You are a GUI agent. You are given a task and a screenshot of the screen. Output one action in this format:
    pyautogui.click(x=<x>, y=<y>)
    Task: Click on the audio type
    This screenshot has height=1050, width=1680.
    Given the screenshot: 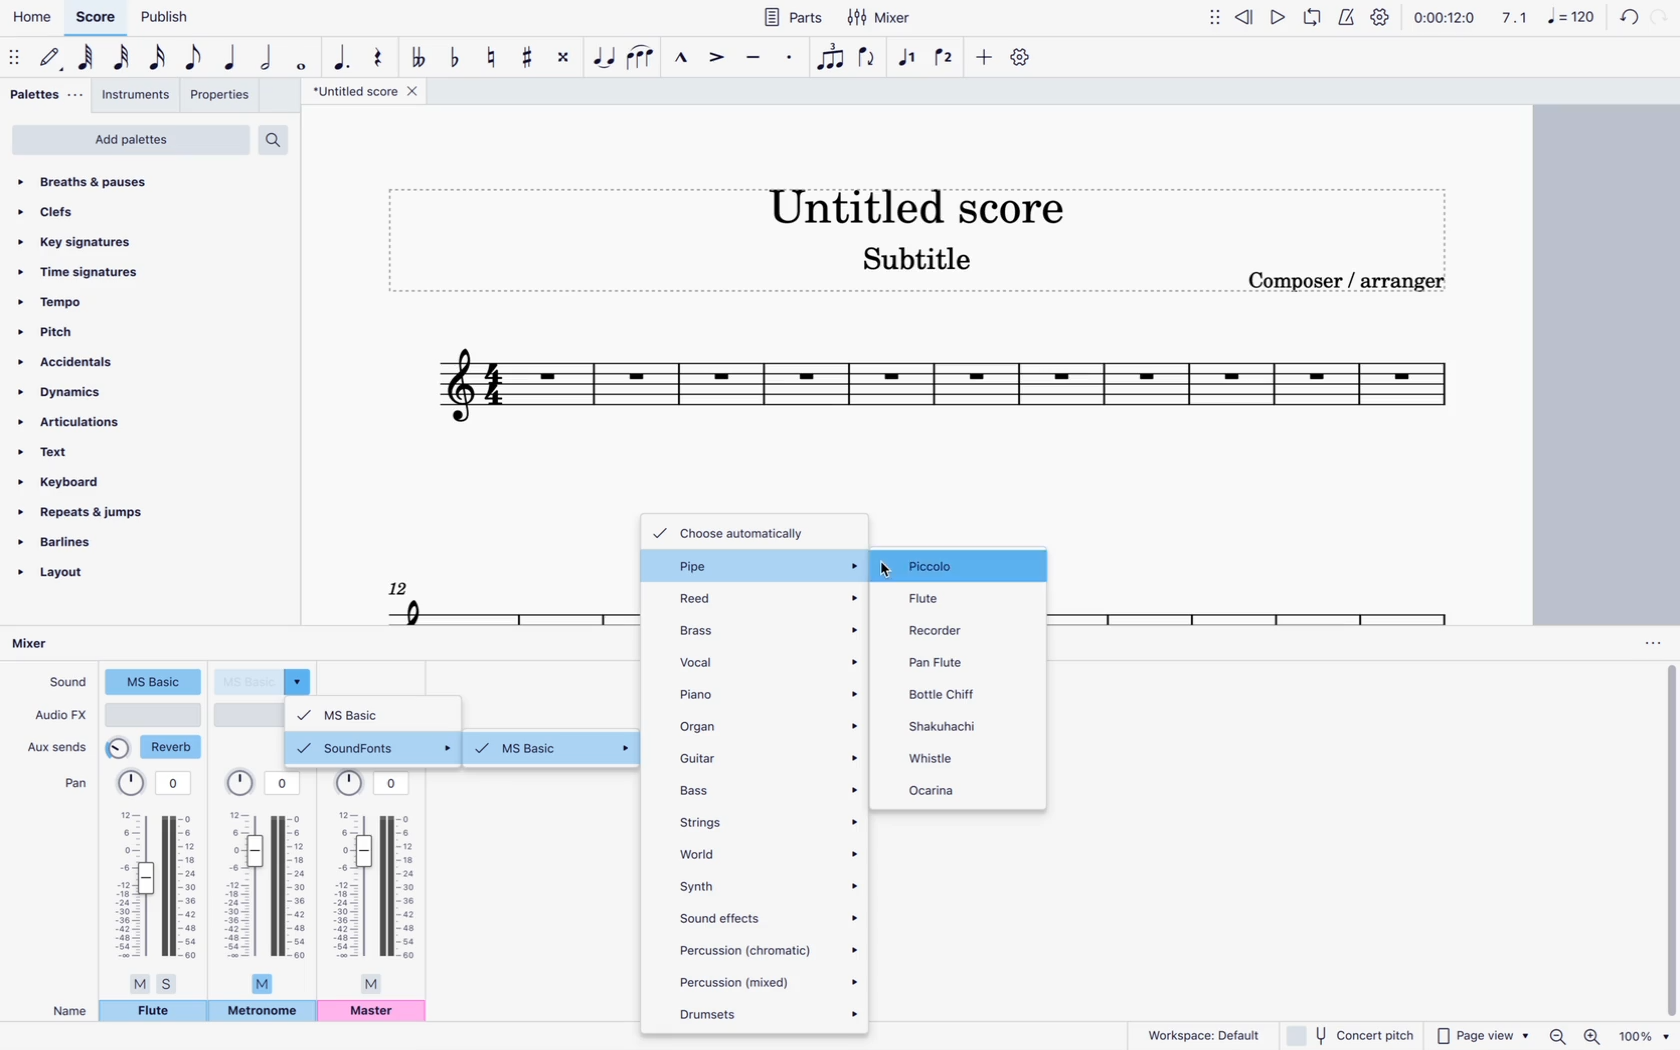 What is the action you would take?
    pyautogui.click(x=155, y=715)
    